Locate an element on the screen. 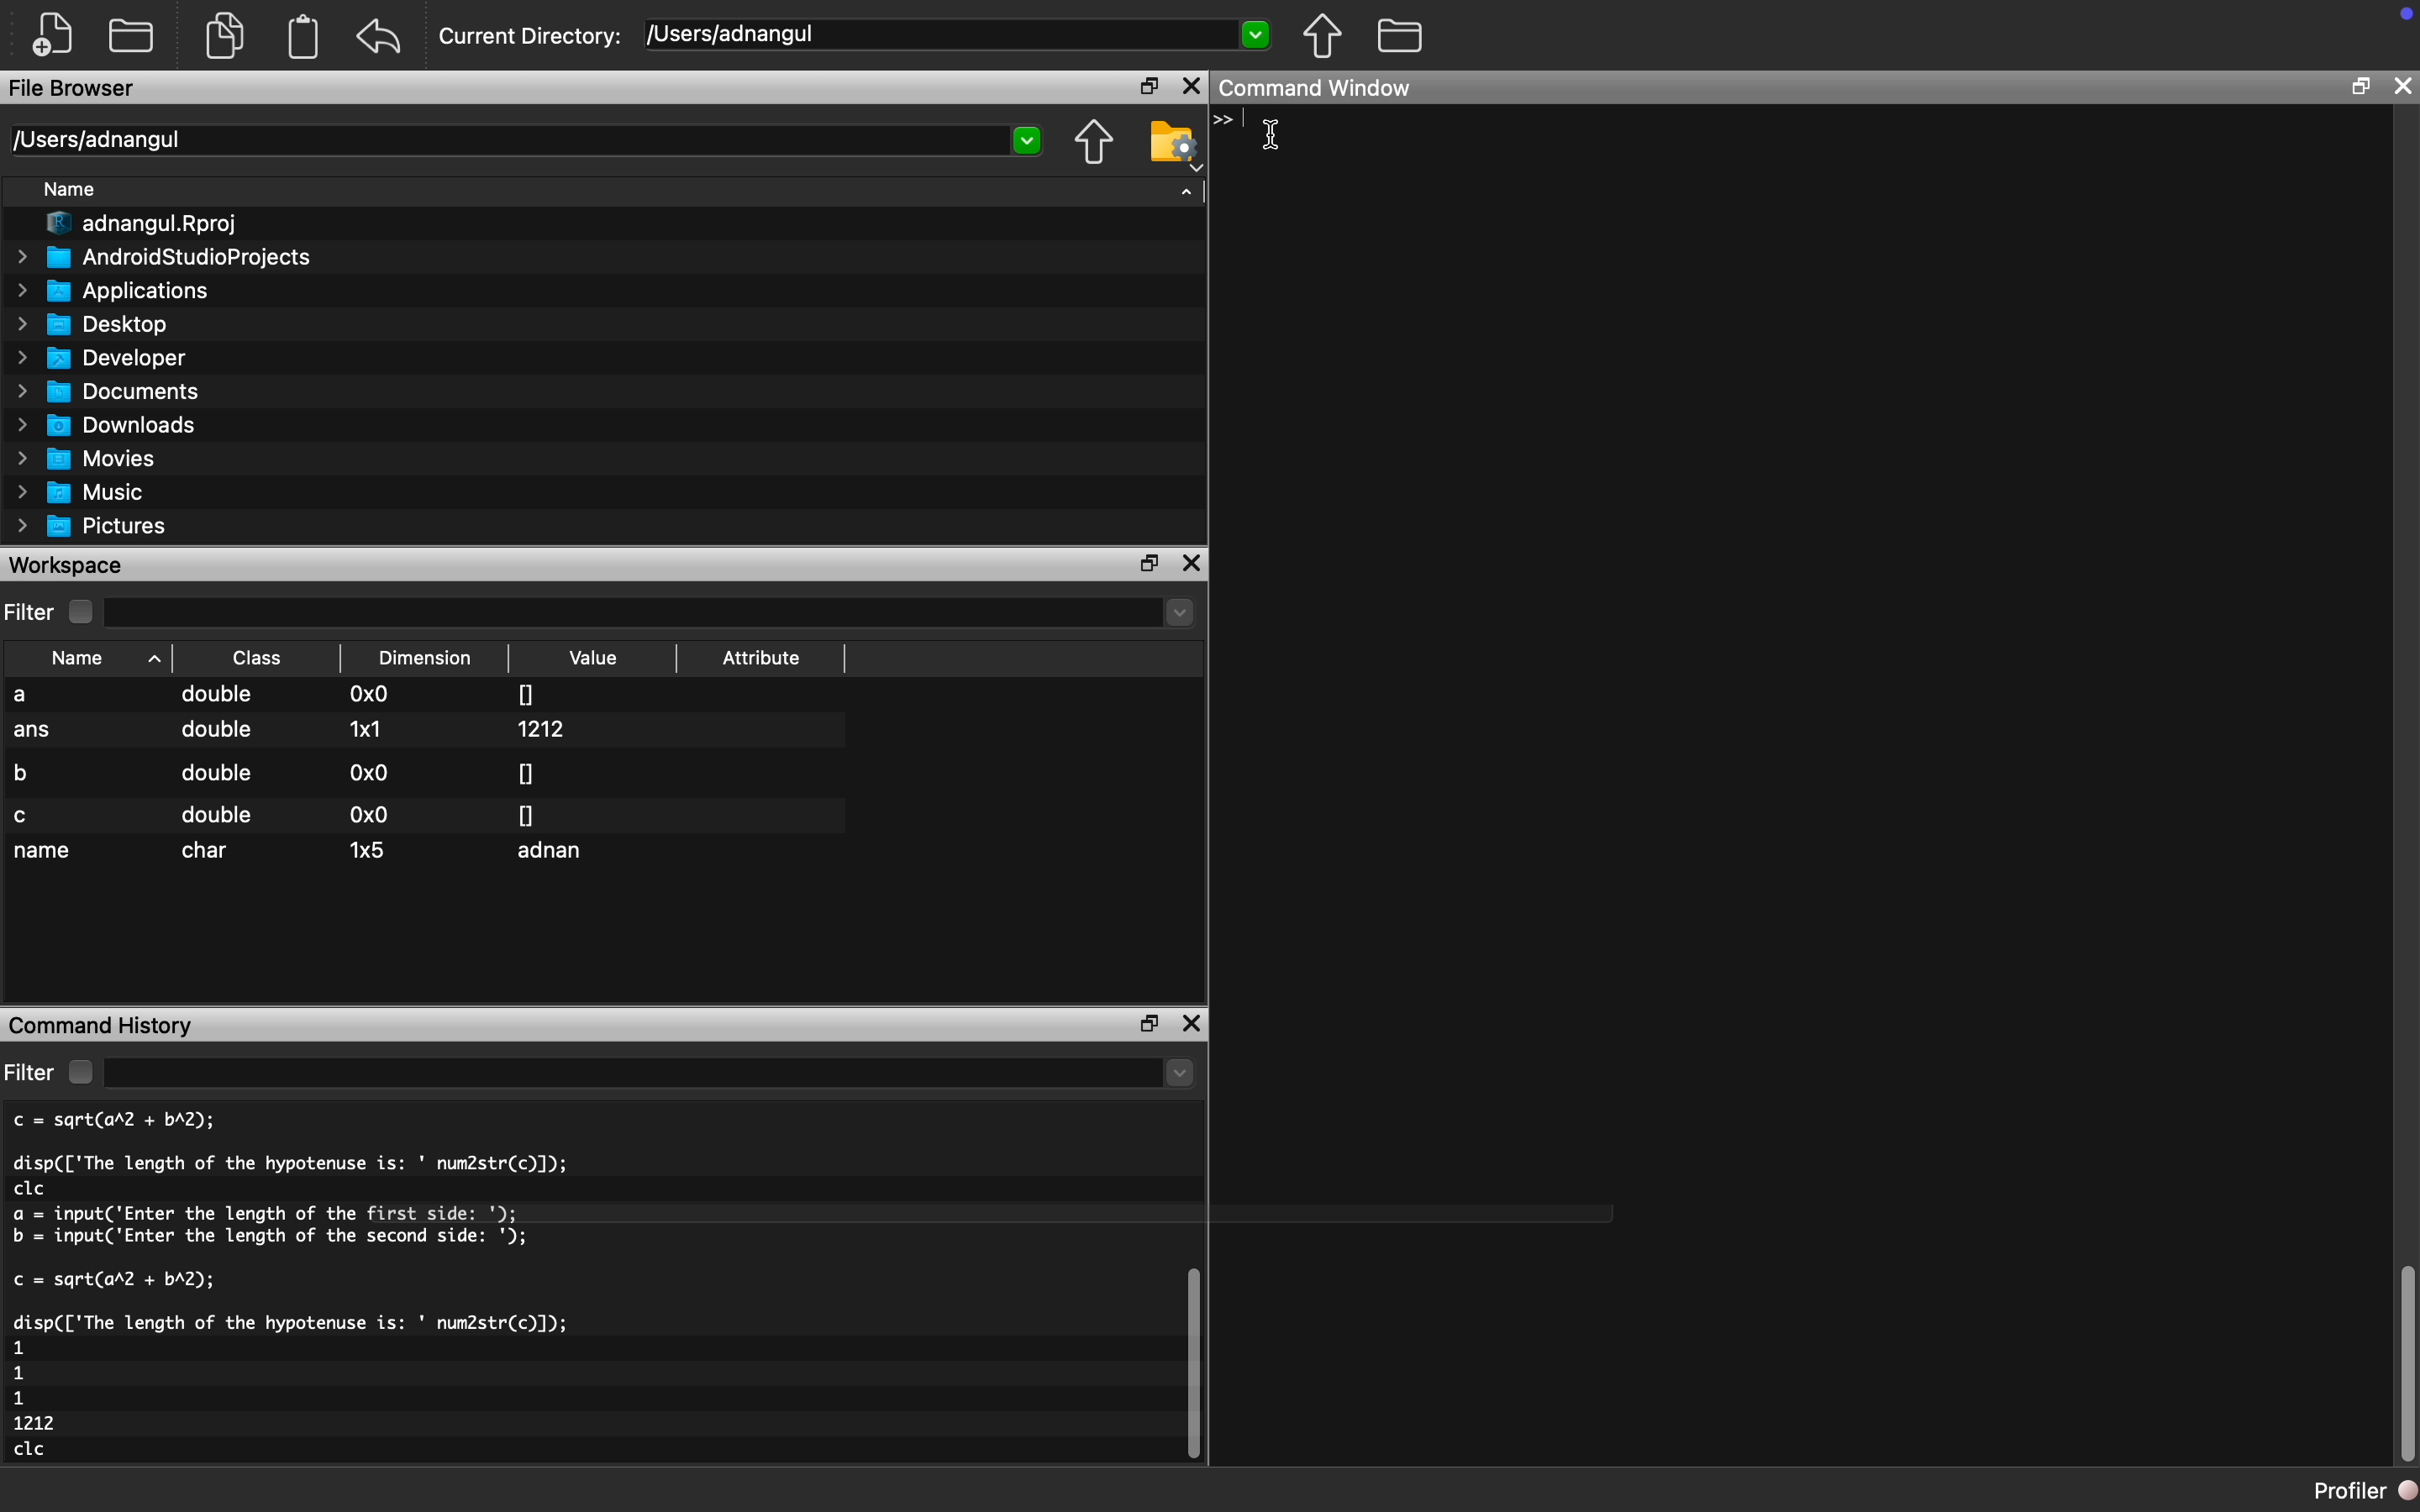 This screenshot has width=2420, height=1512. 0 is located at coordinates (526, 772).